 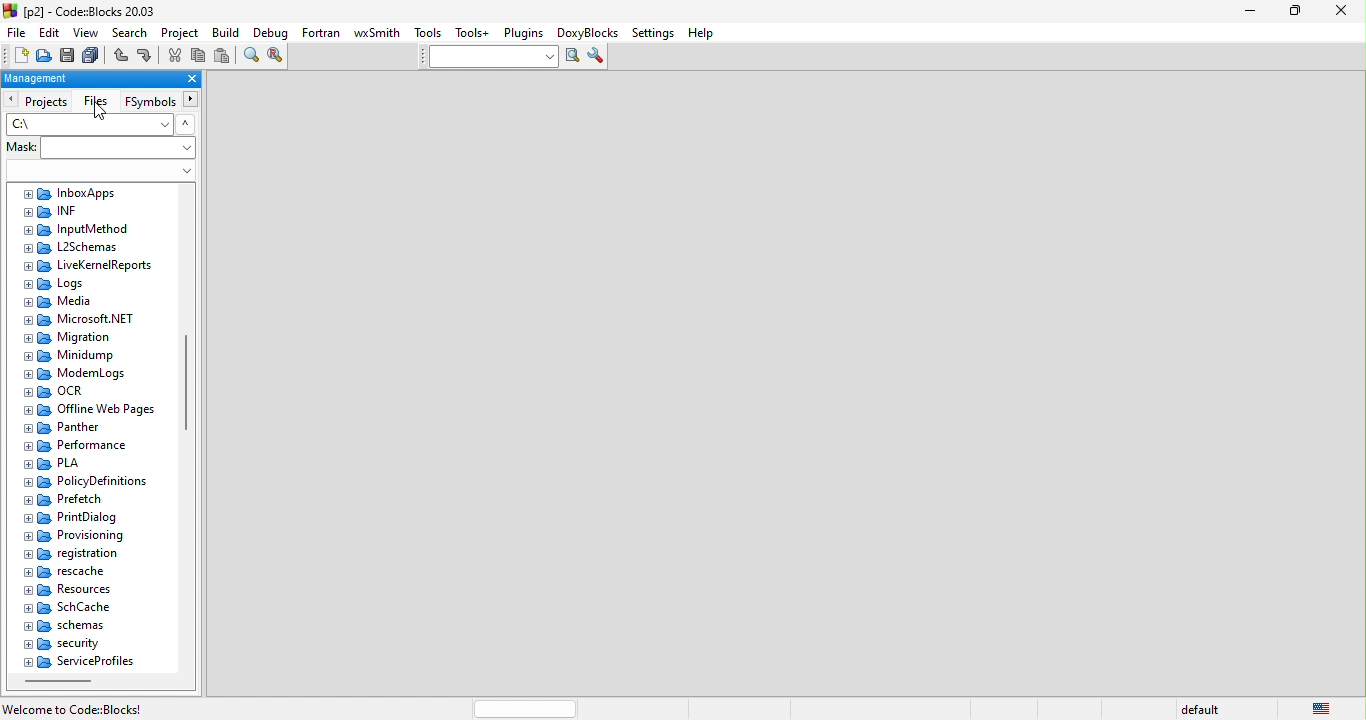 I want to click on project, so click(x=181, y=33).